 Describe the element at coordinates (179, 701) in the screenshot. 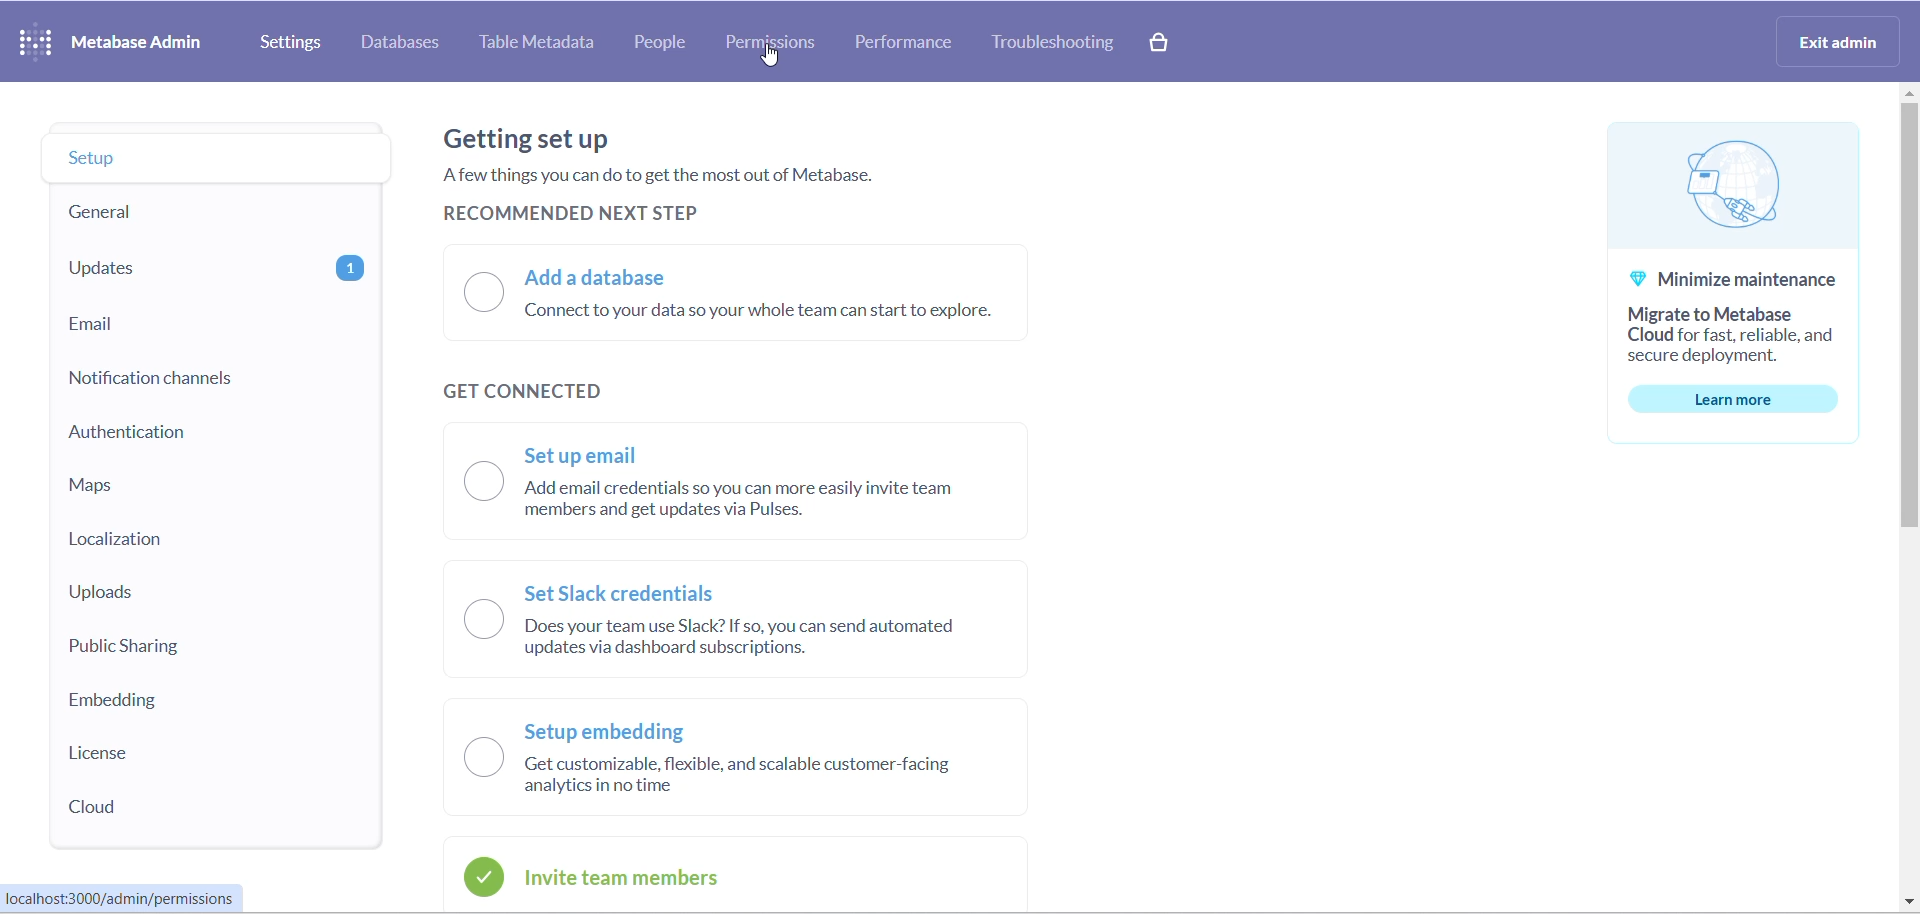

I see `embedding` at that location.